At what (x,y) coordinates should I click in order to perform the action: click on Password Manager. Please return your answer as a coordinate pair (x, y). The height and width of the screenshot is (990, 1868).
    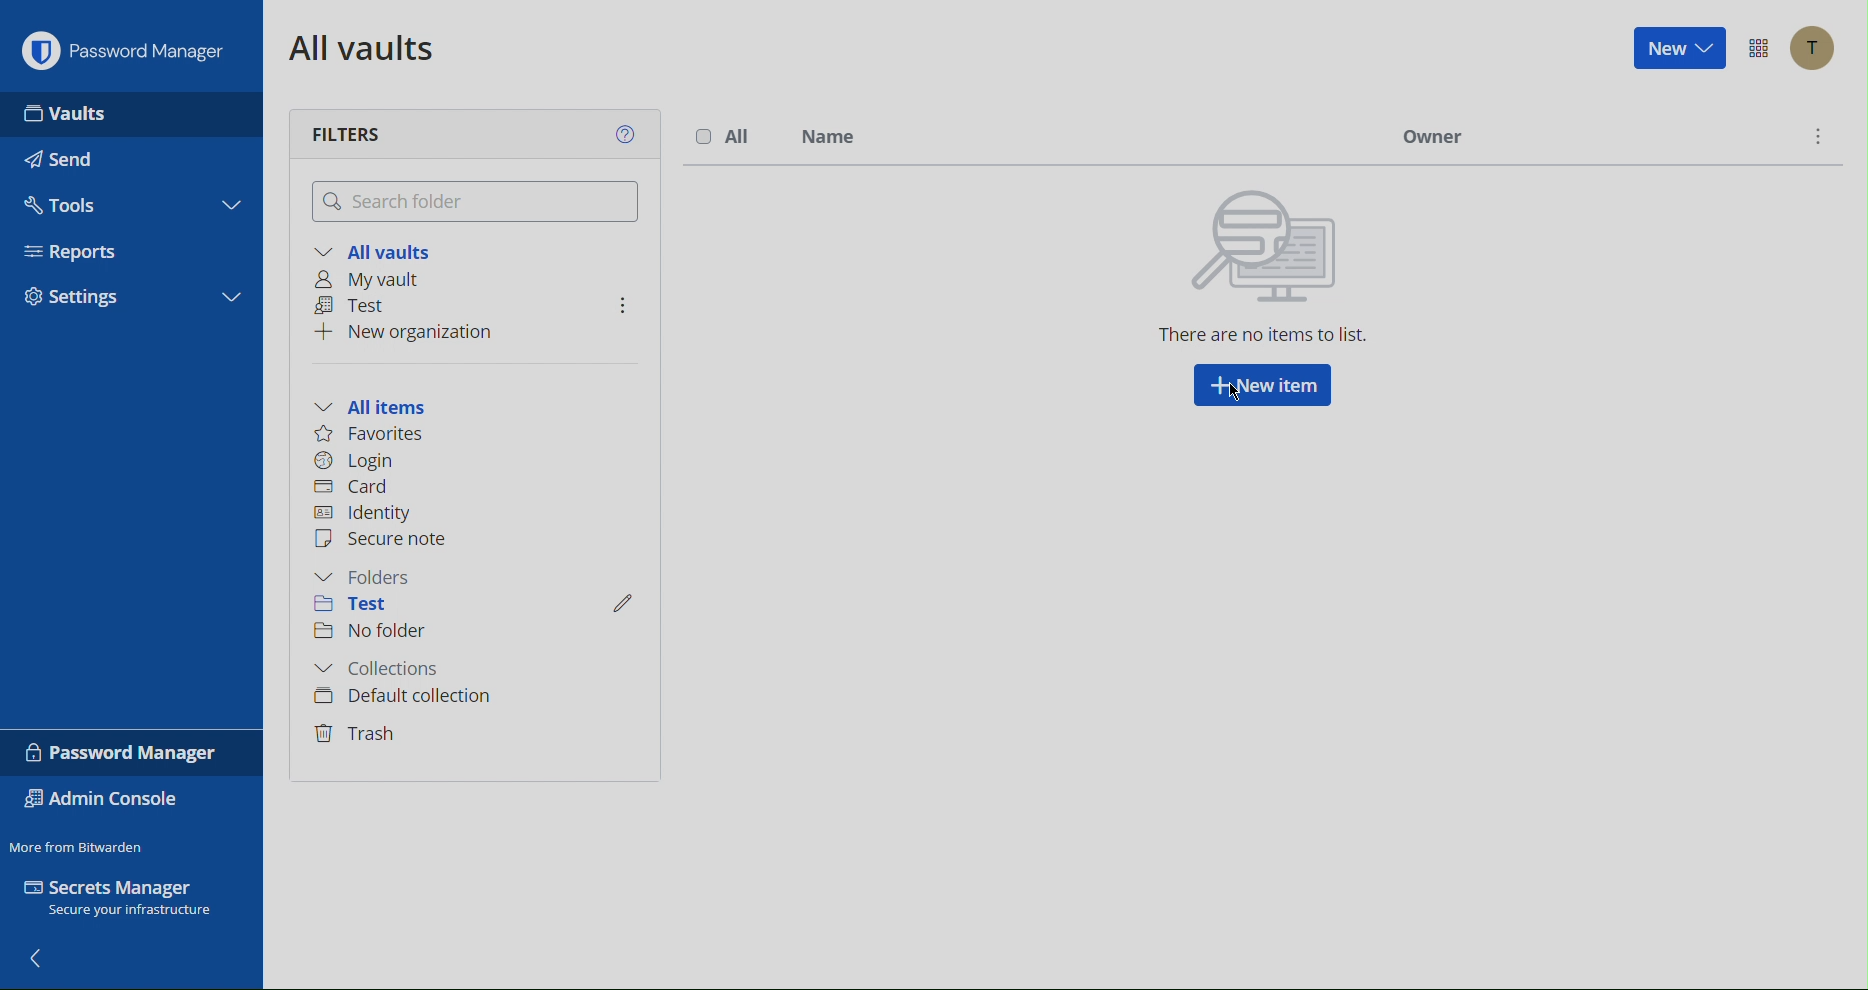
    Looking at the image, I should click on (132, 753).